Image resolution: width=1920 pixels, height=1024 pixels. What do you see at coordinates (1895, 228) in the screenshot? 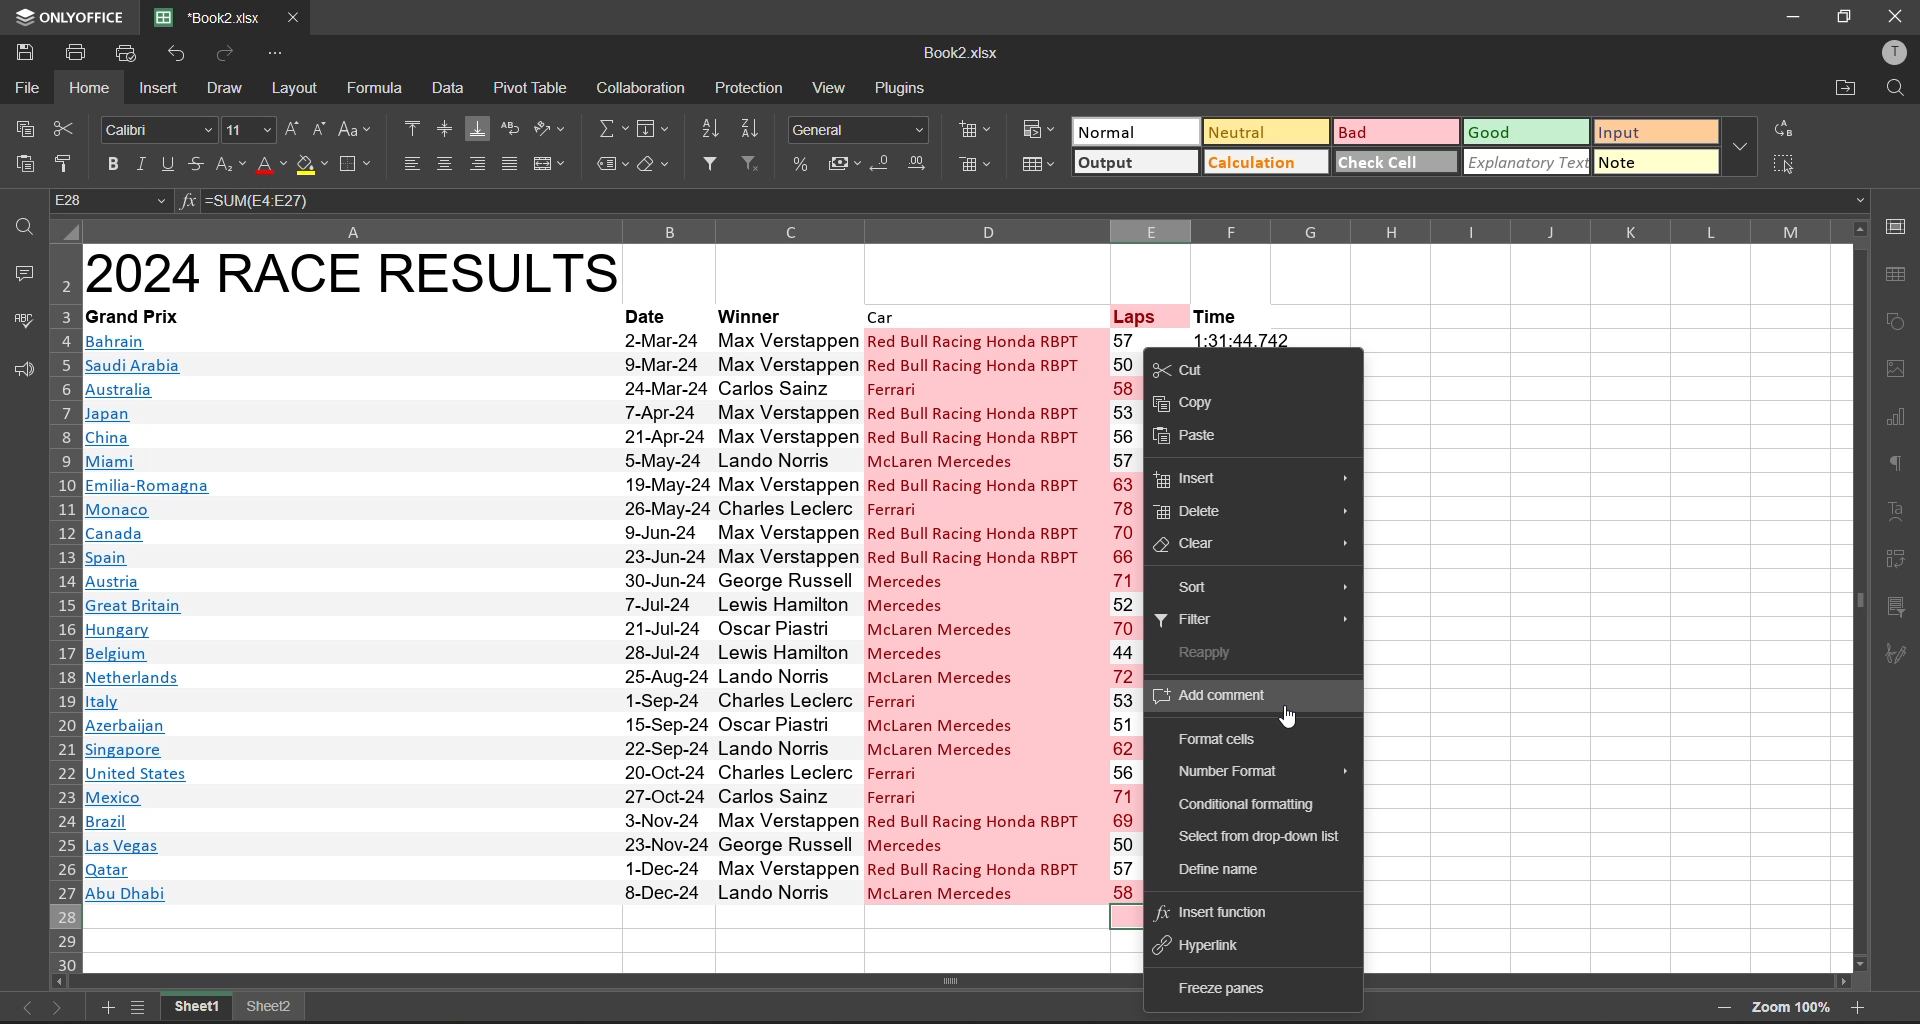
I see `call settings` at bounding box center [1895, 228].